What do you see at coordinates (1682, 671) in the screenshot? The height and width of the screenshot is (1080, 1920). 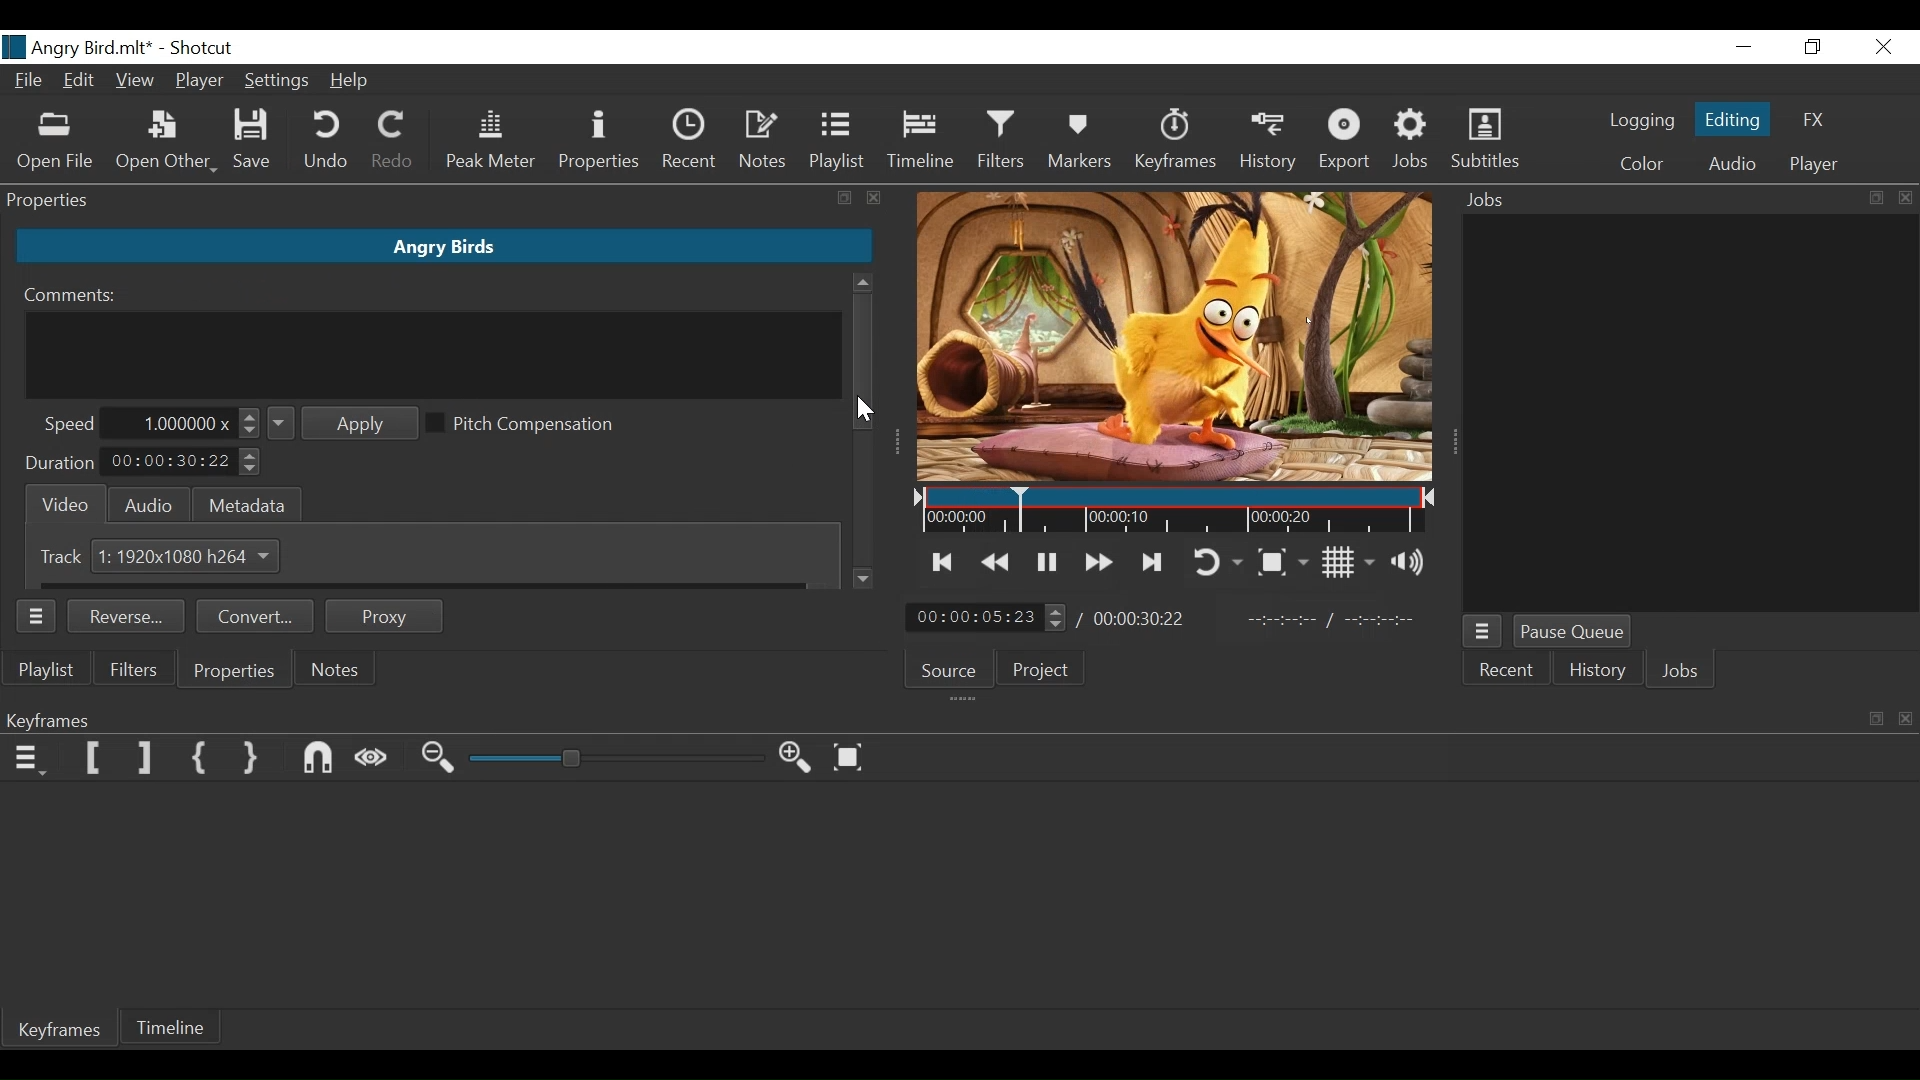 I see `Jobs` at bounding box center [1682, 671].